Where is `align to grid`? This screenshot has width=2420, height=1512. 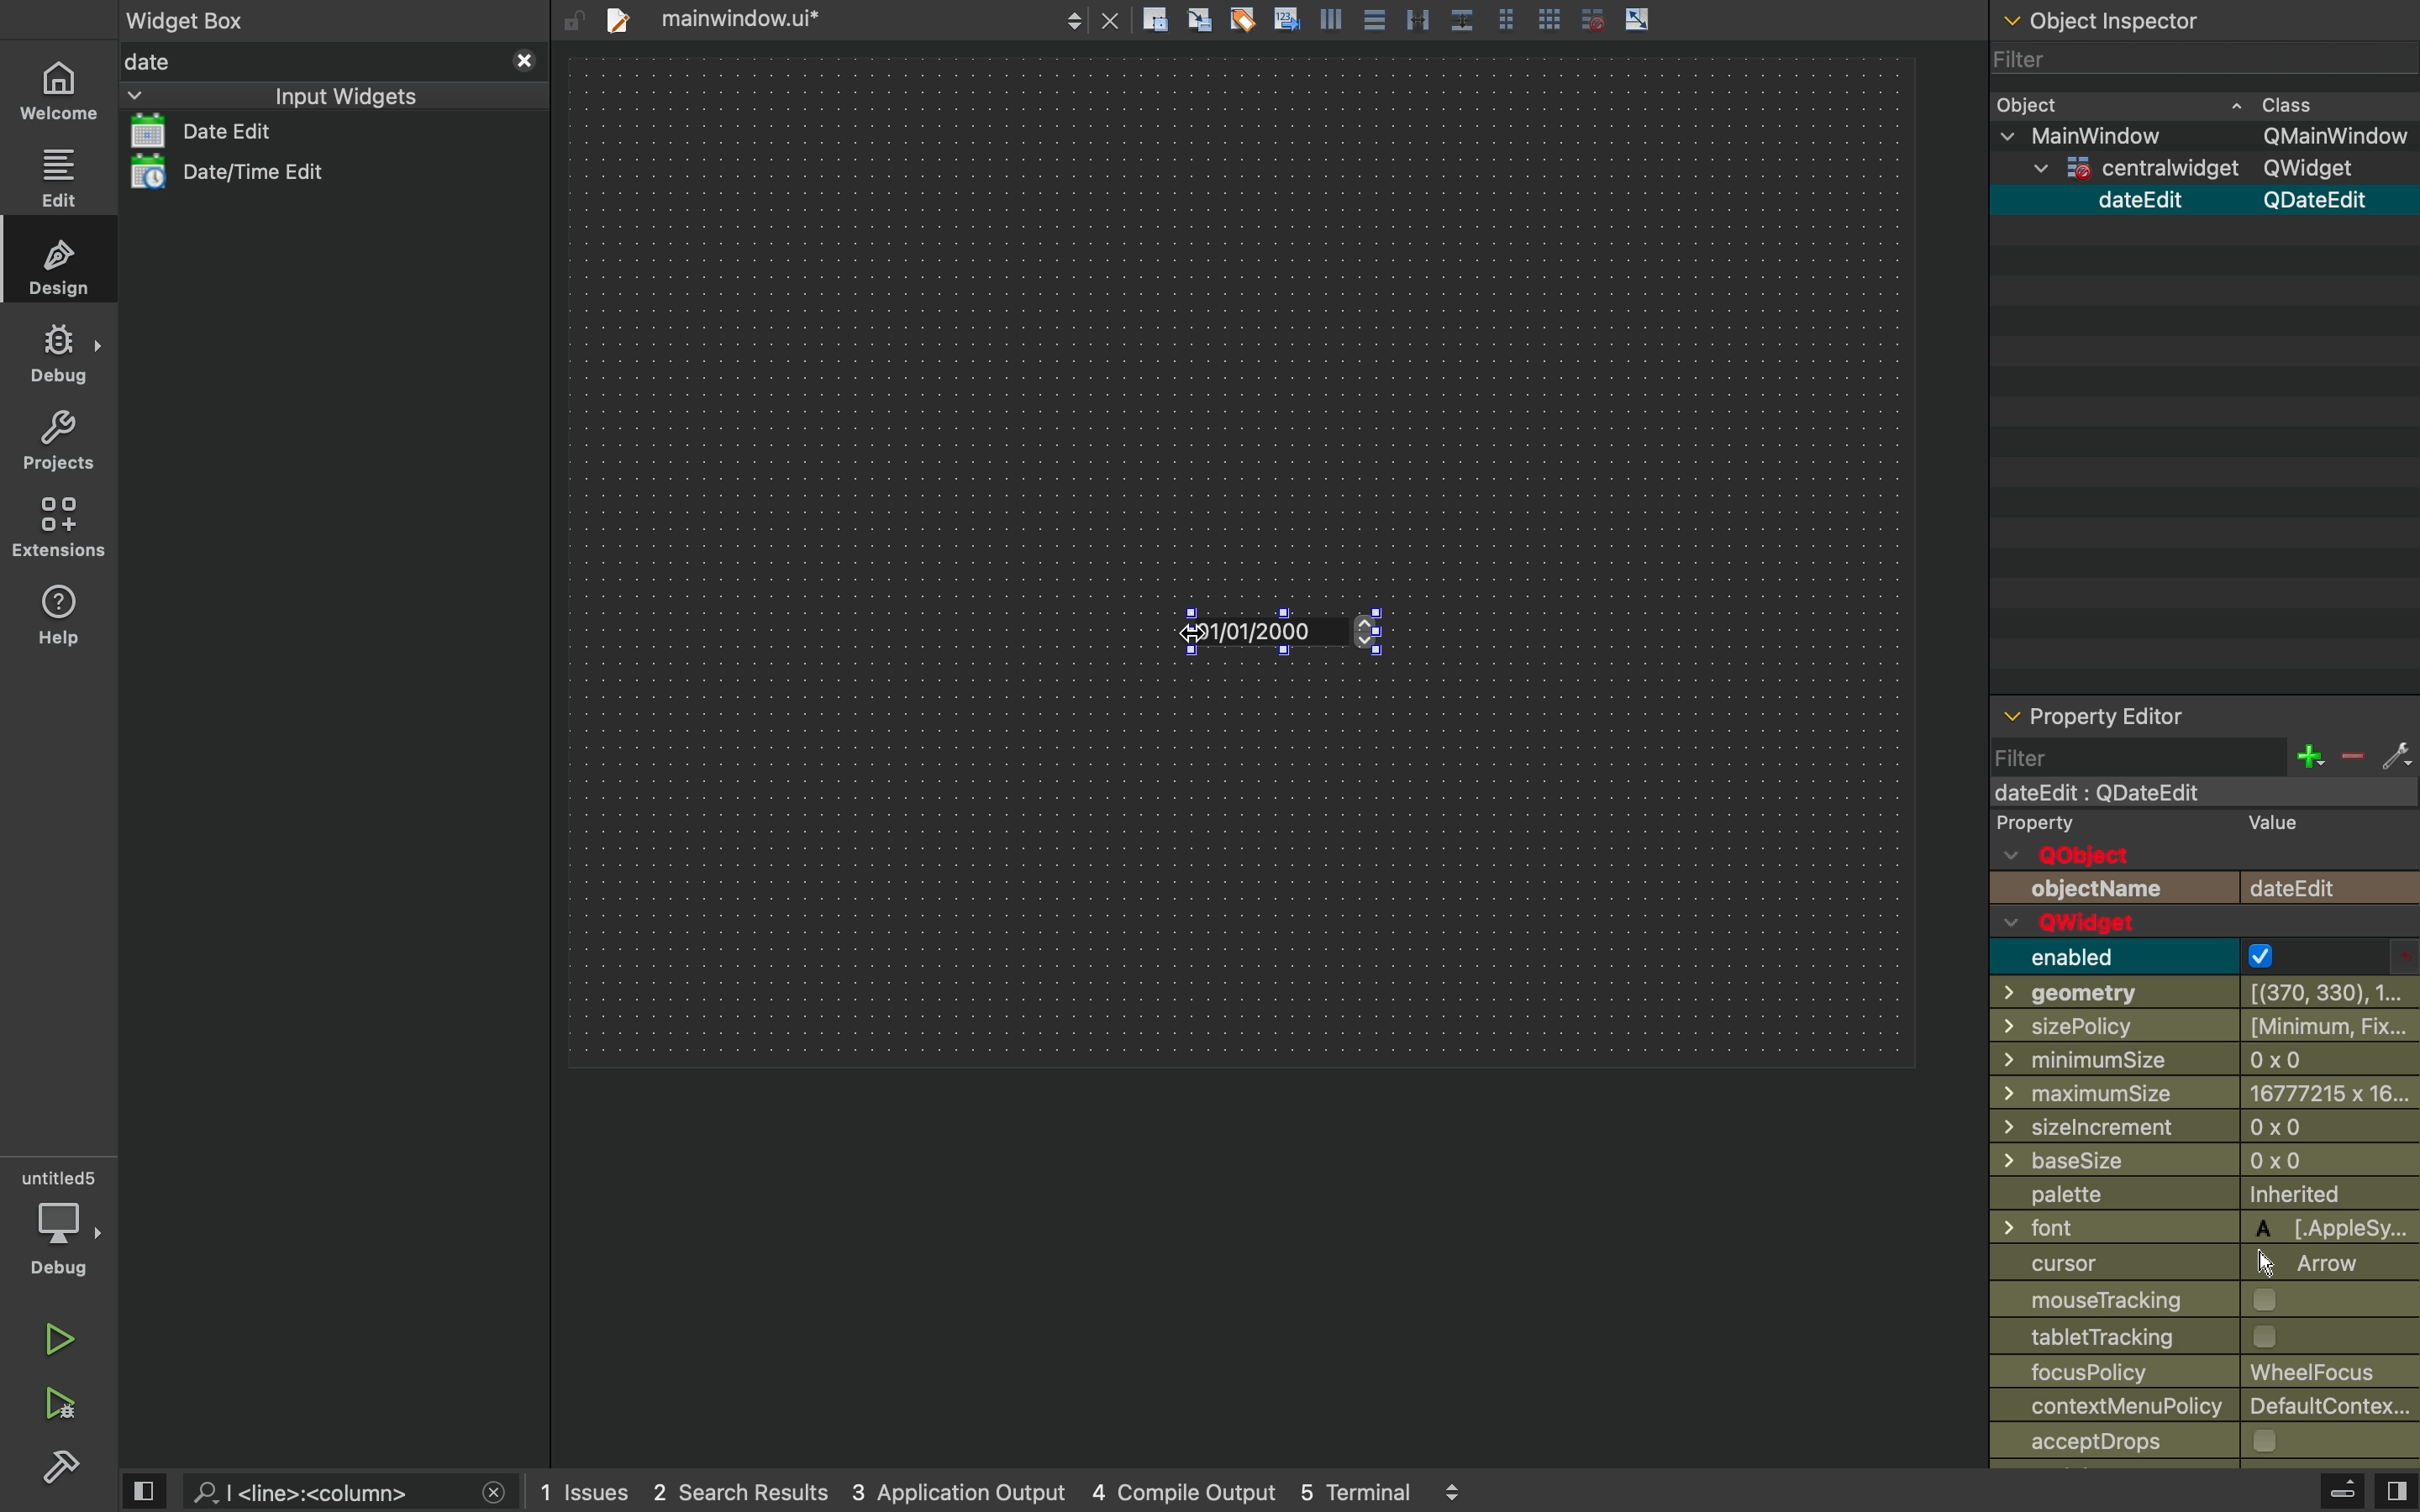
align to grid is located at coordinates (1201, 19).